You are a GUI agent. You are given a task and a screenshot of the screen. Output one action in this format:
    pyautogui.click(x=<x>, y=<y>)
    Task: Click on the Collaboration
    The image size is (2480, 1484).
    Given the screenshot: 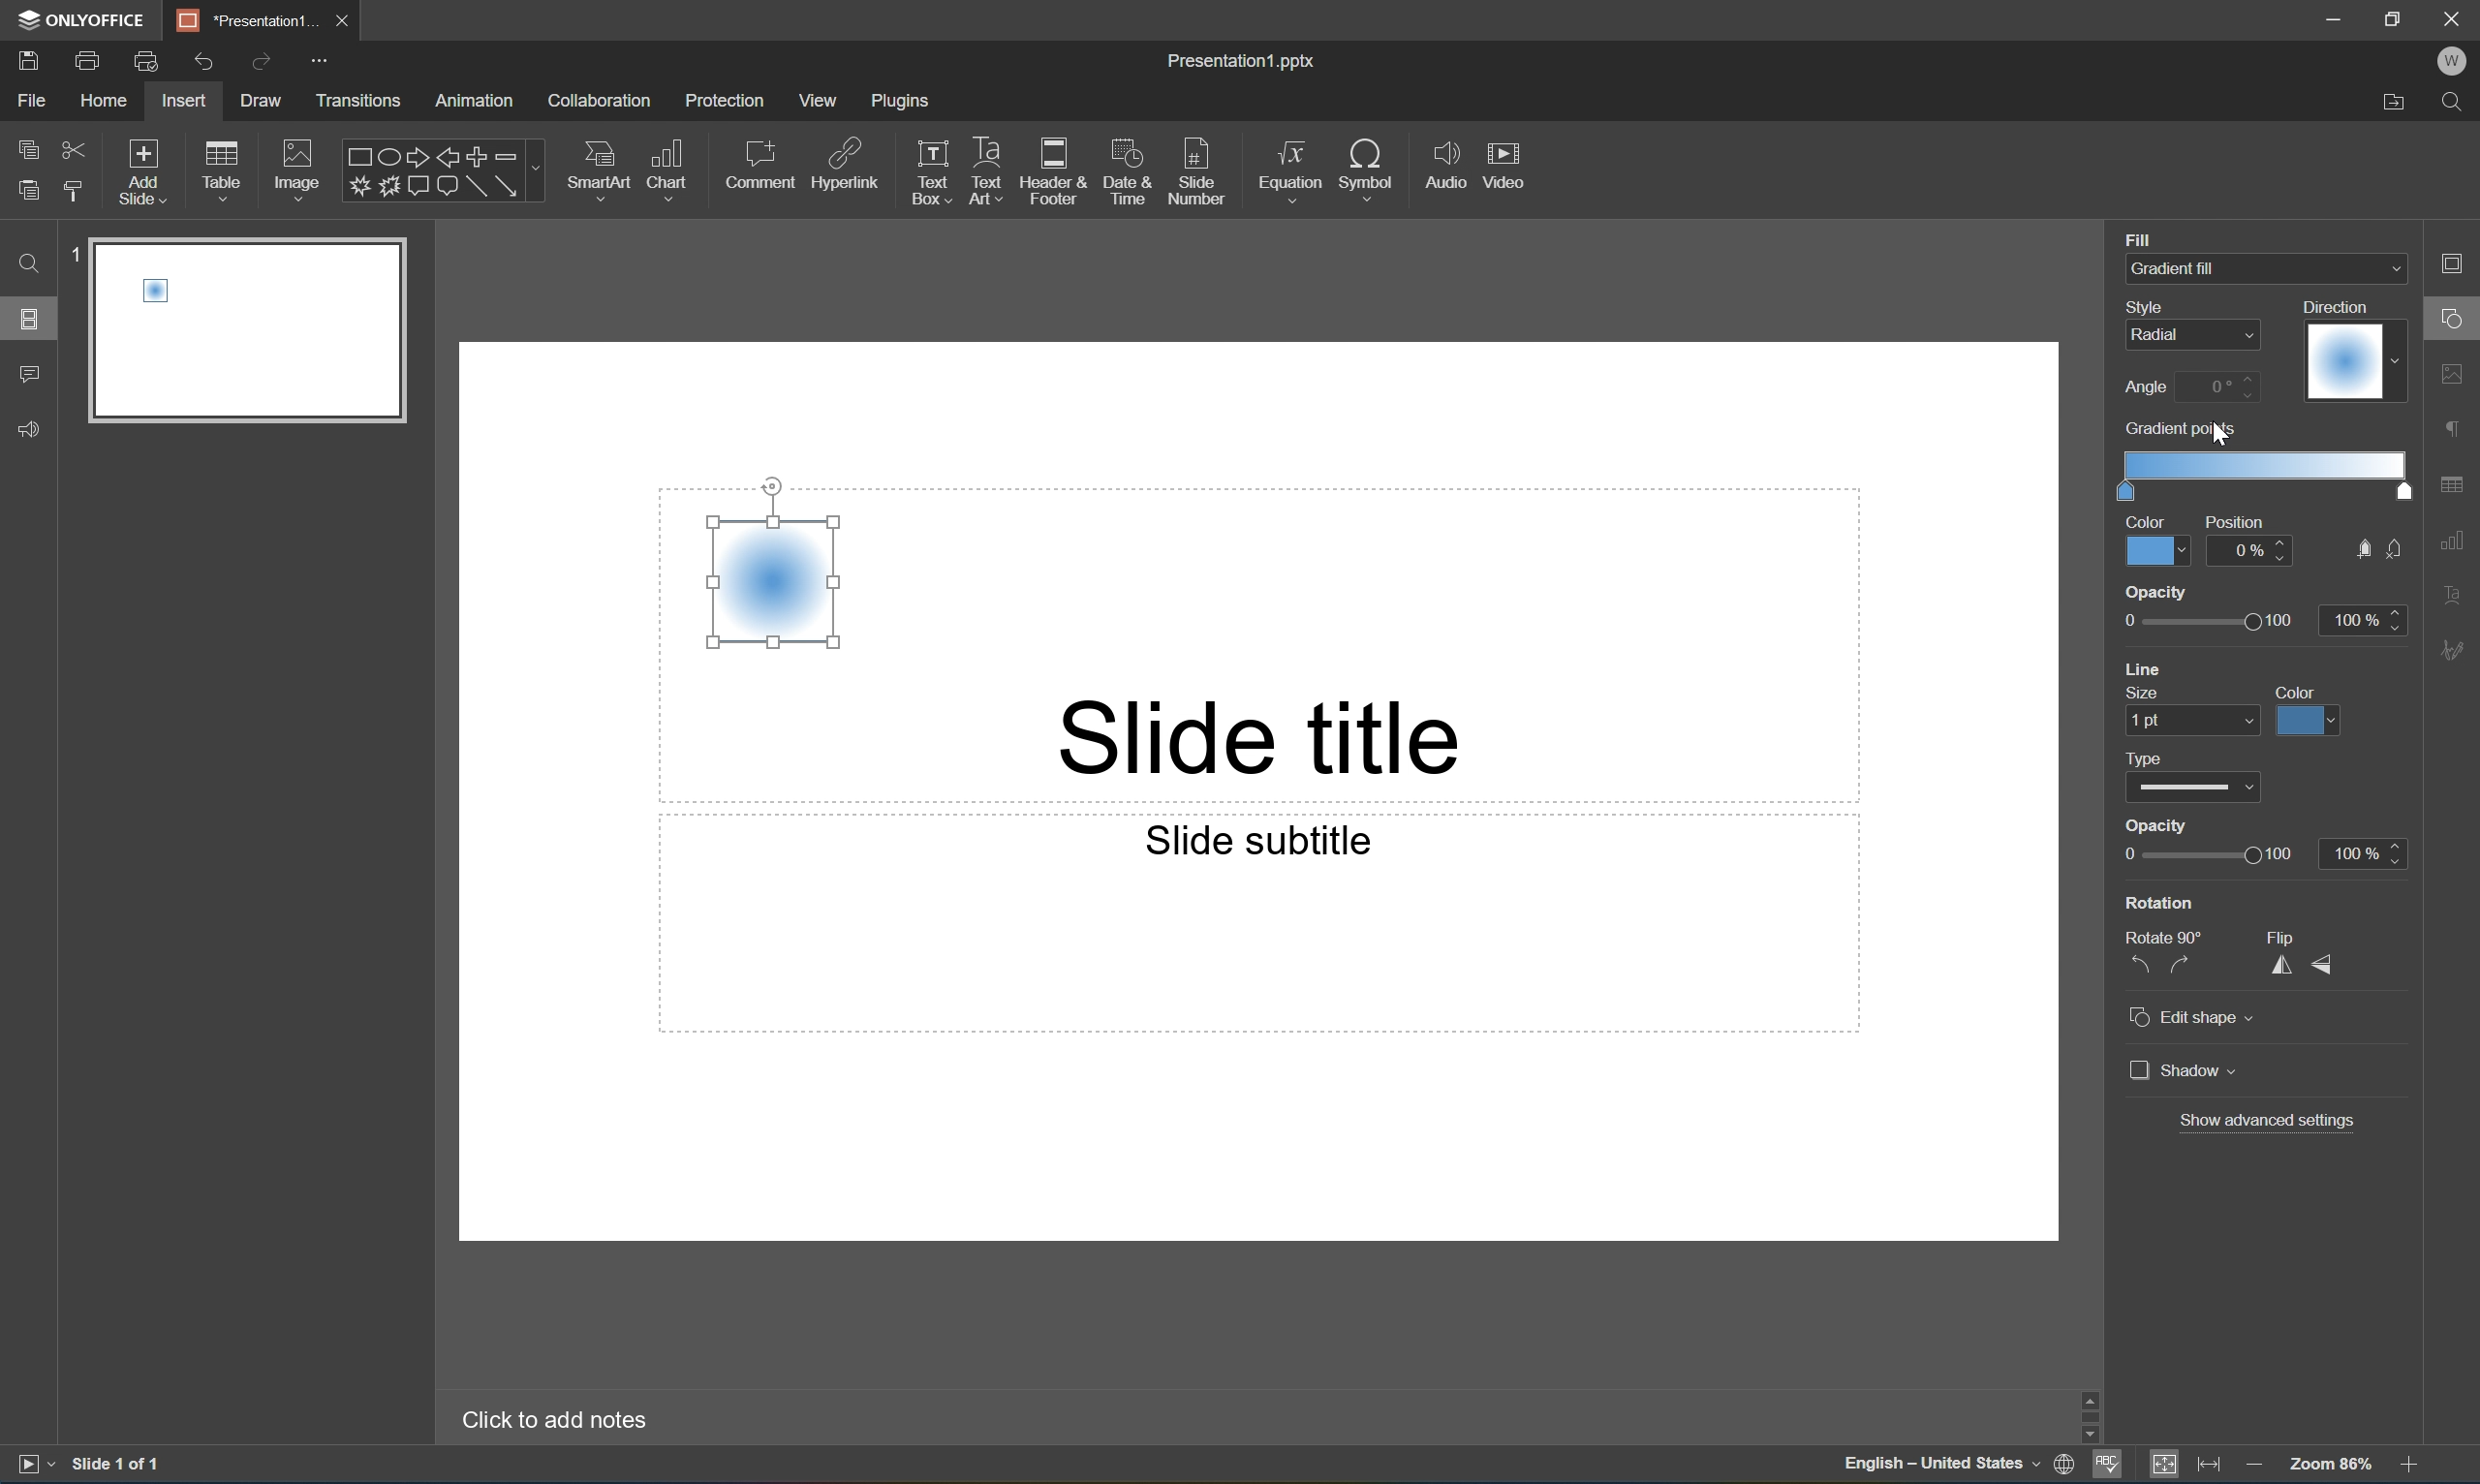 What is the action you would take?
    pyautogui.click(x=603, y=102)
    